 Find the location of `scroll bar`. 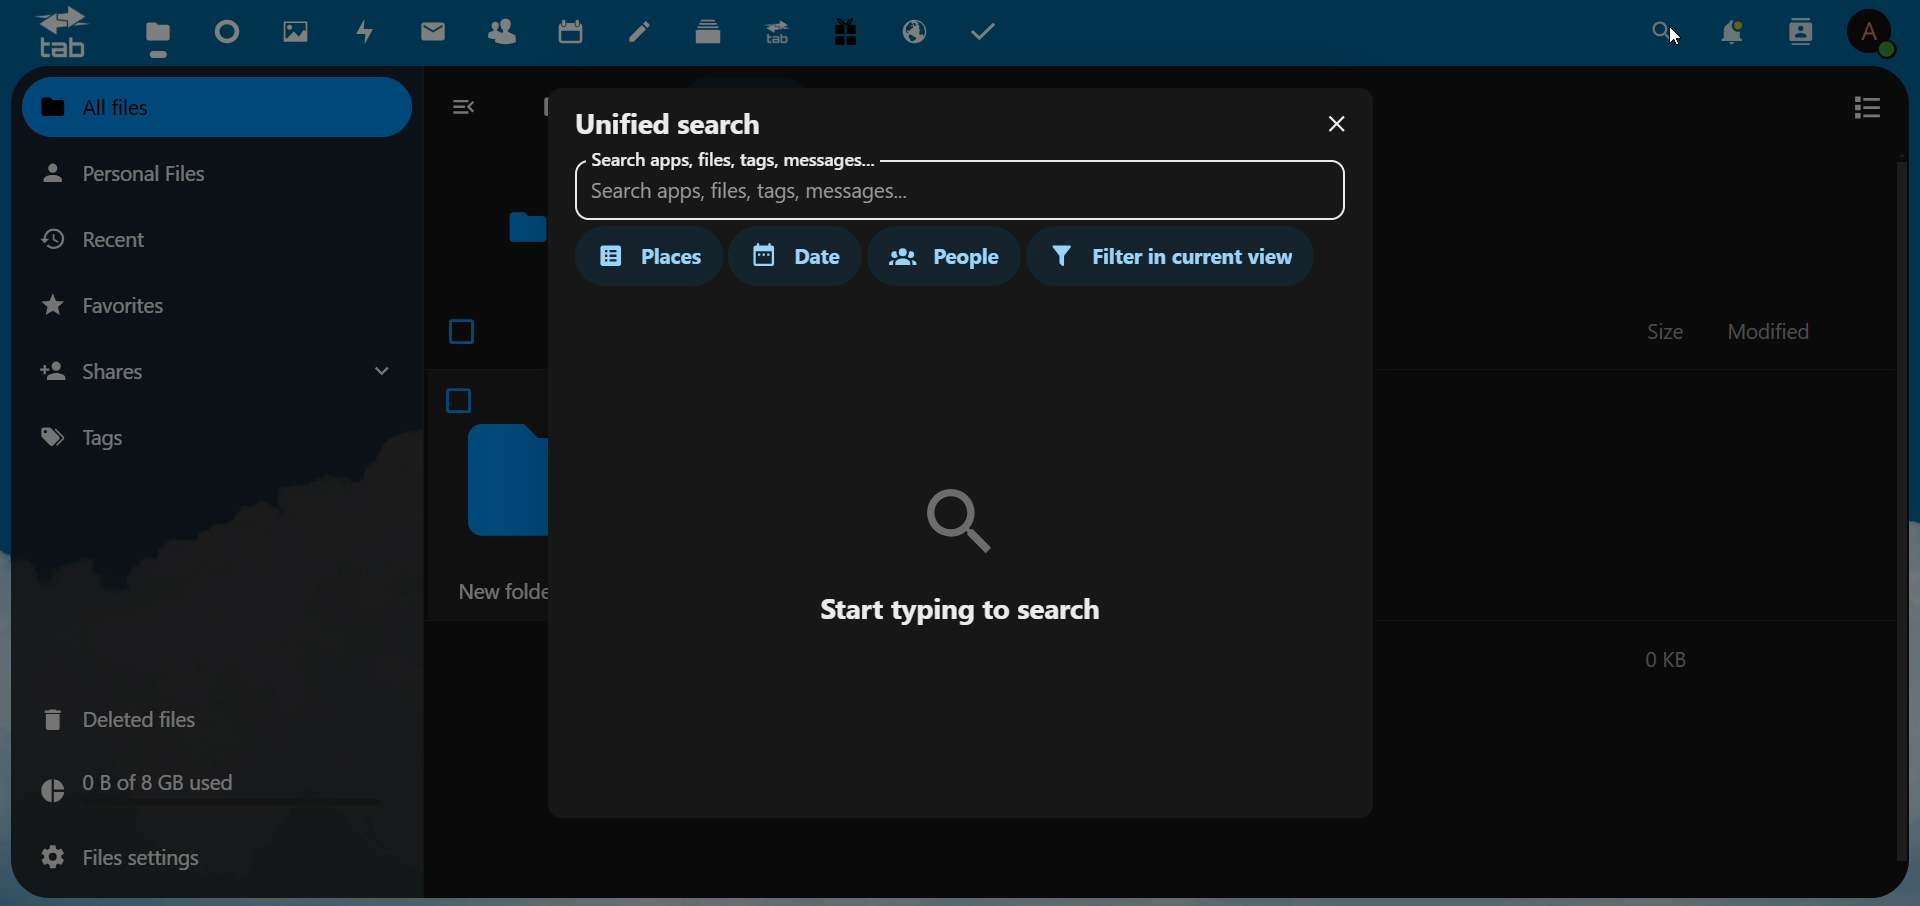

scroll bar is located at coordinates (1898, 506).